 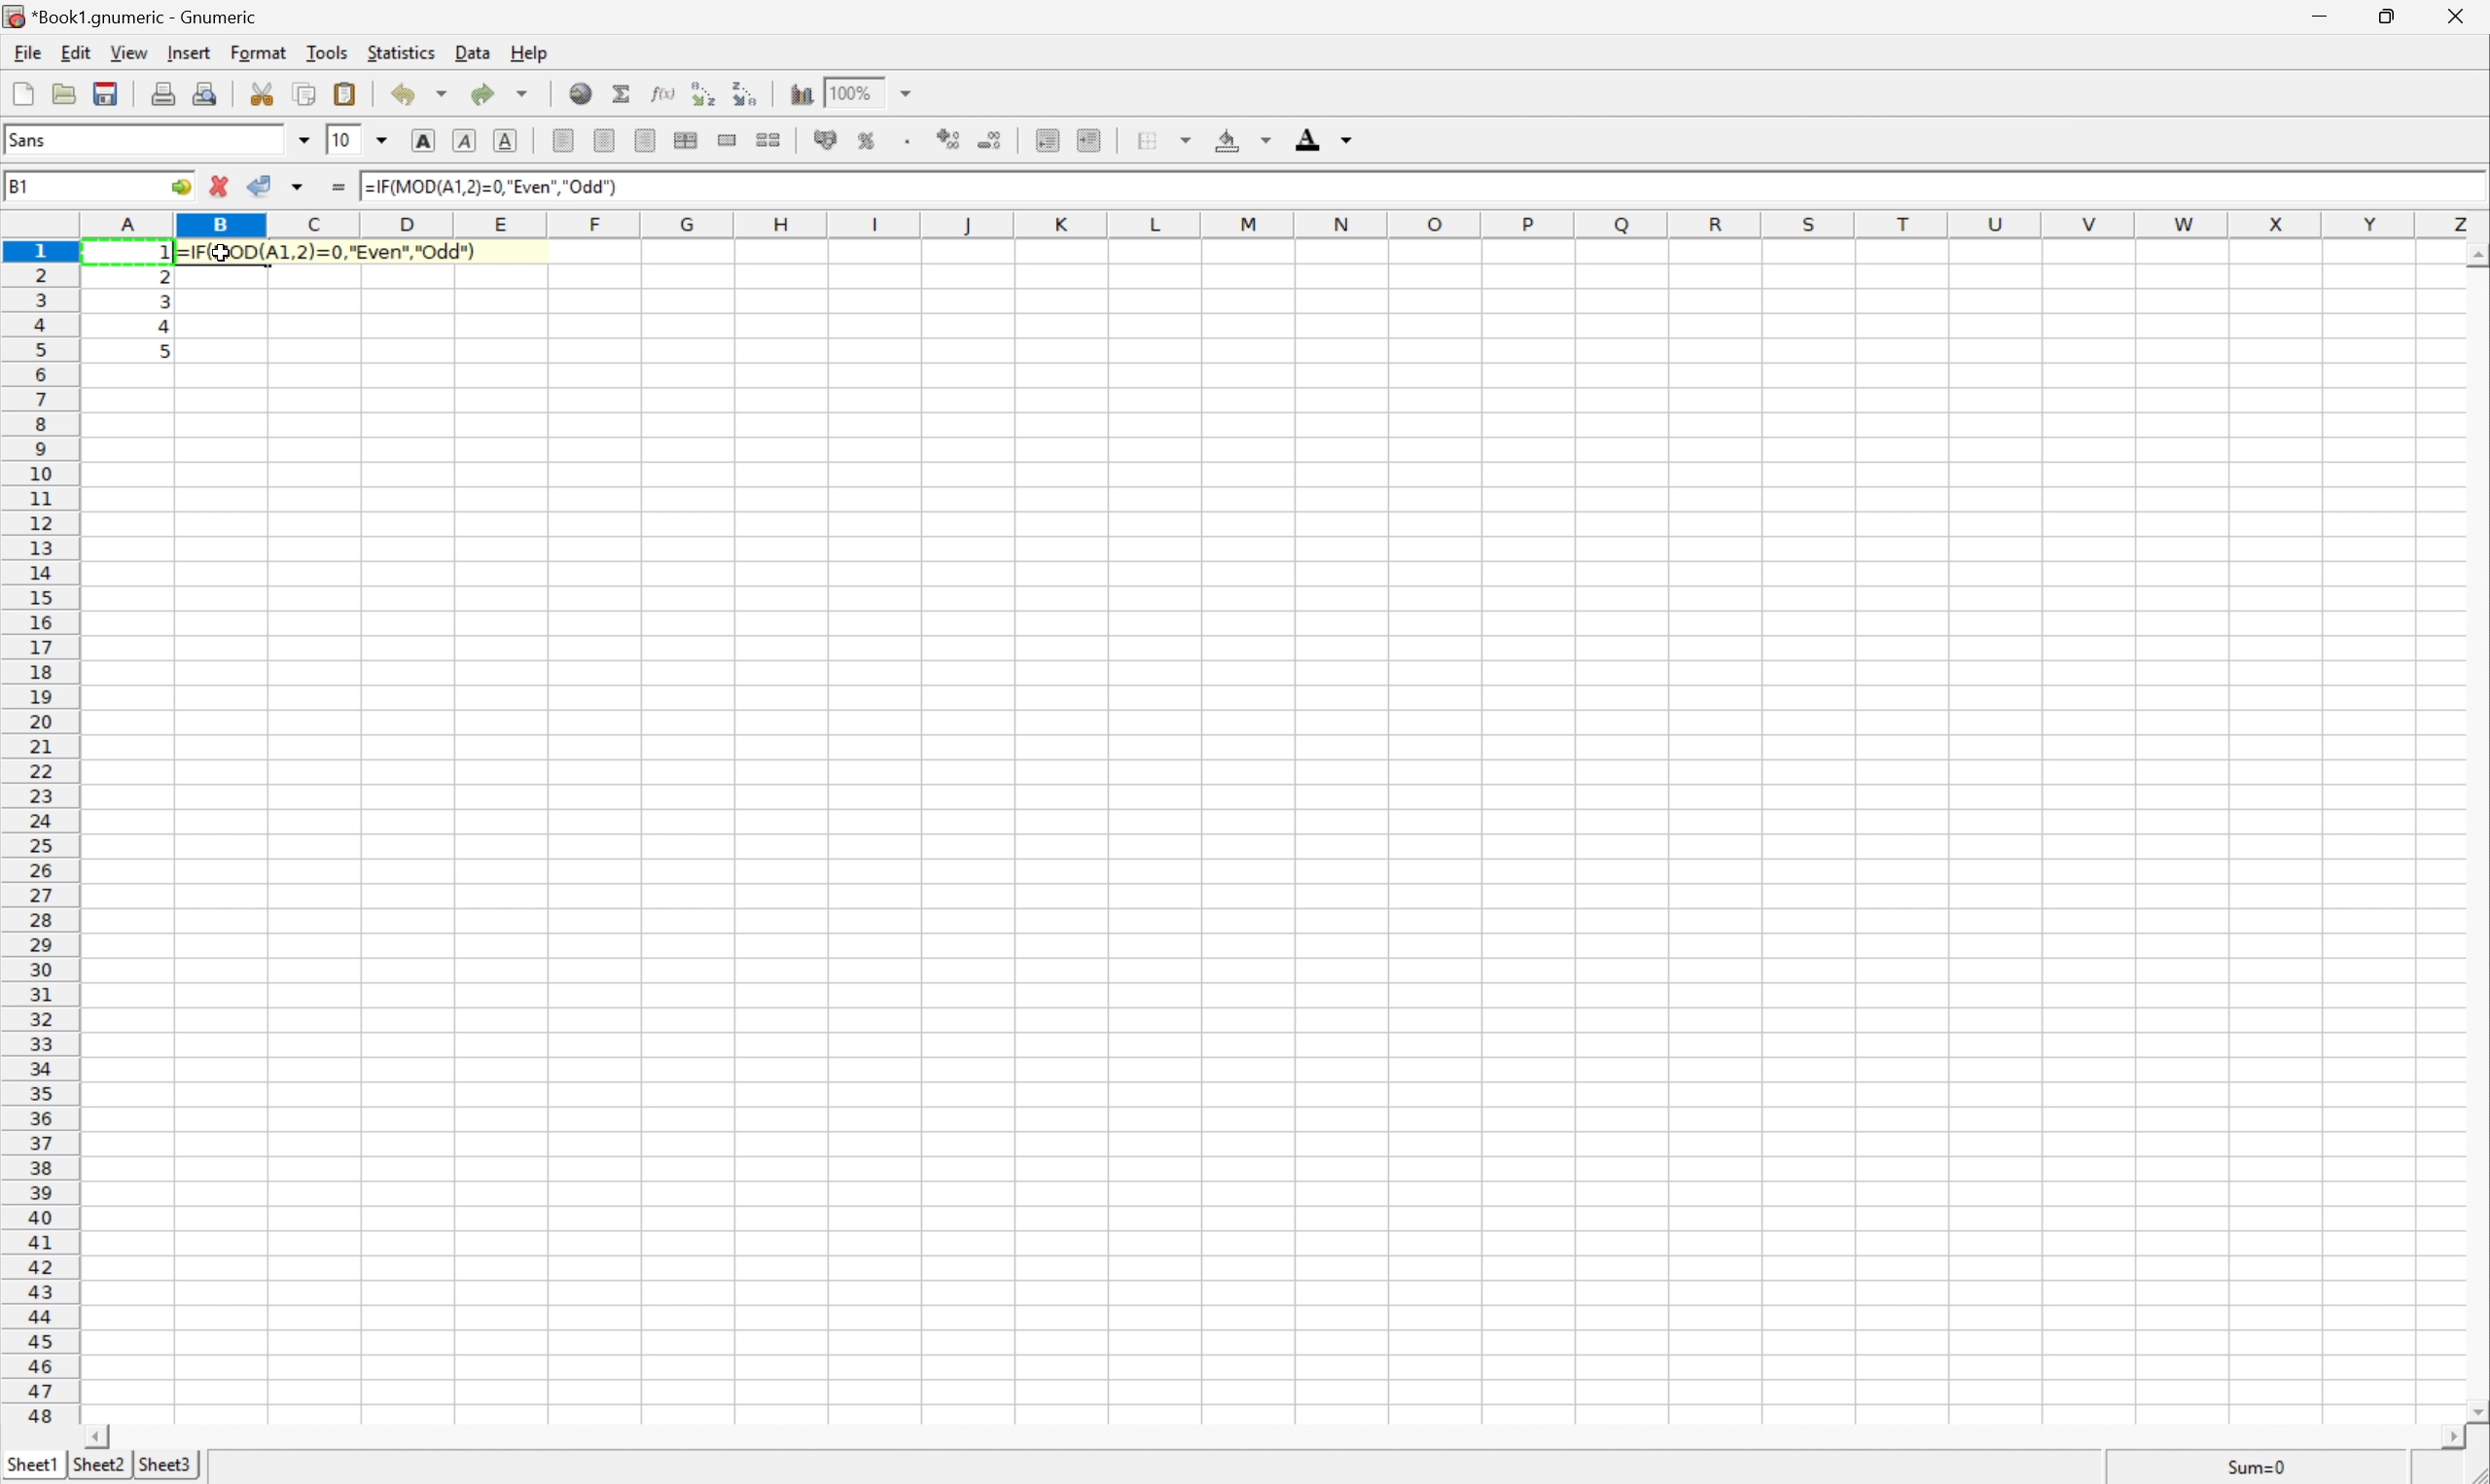 What do you see at coordinates (137, 17) in the screenshot?
I see `*Book1.gnumeric - Gnumeric` at bounding box center [137, 17].